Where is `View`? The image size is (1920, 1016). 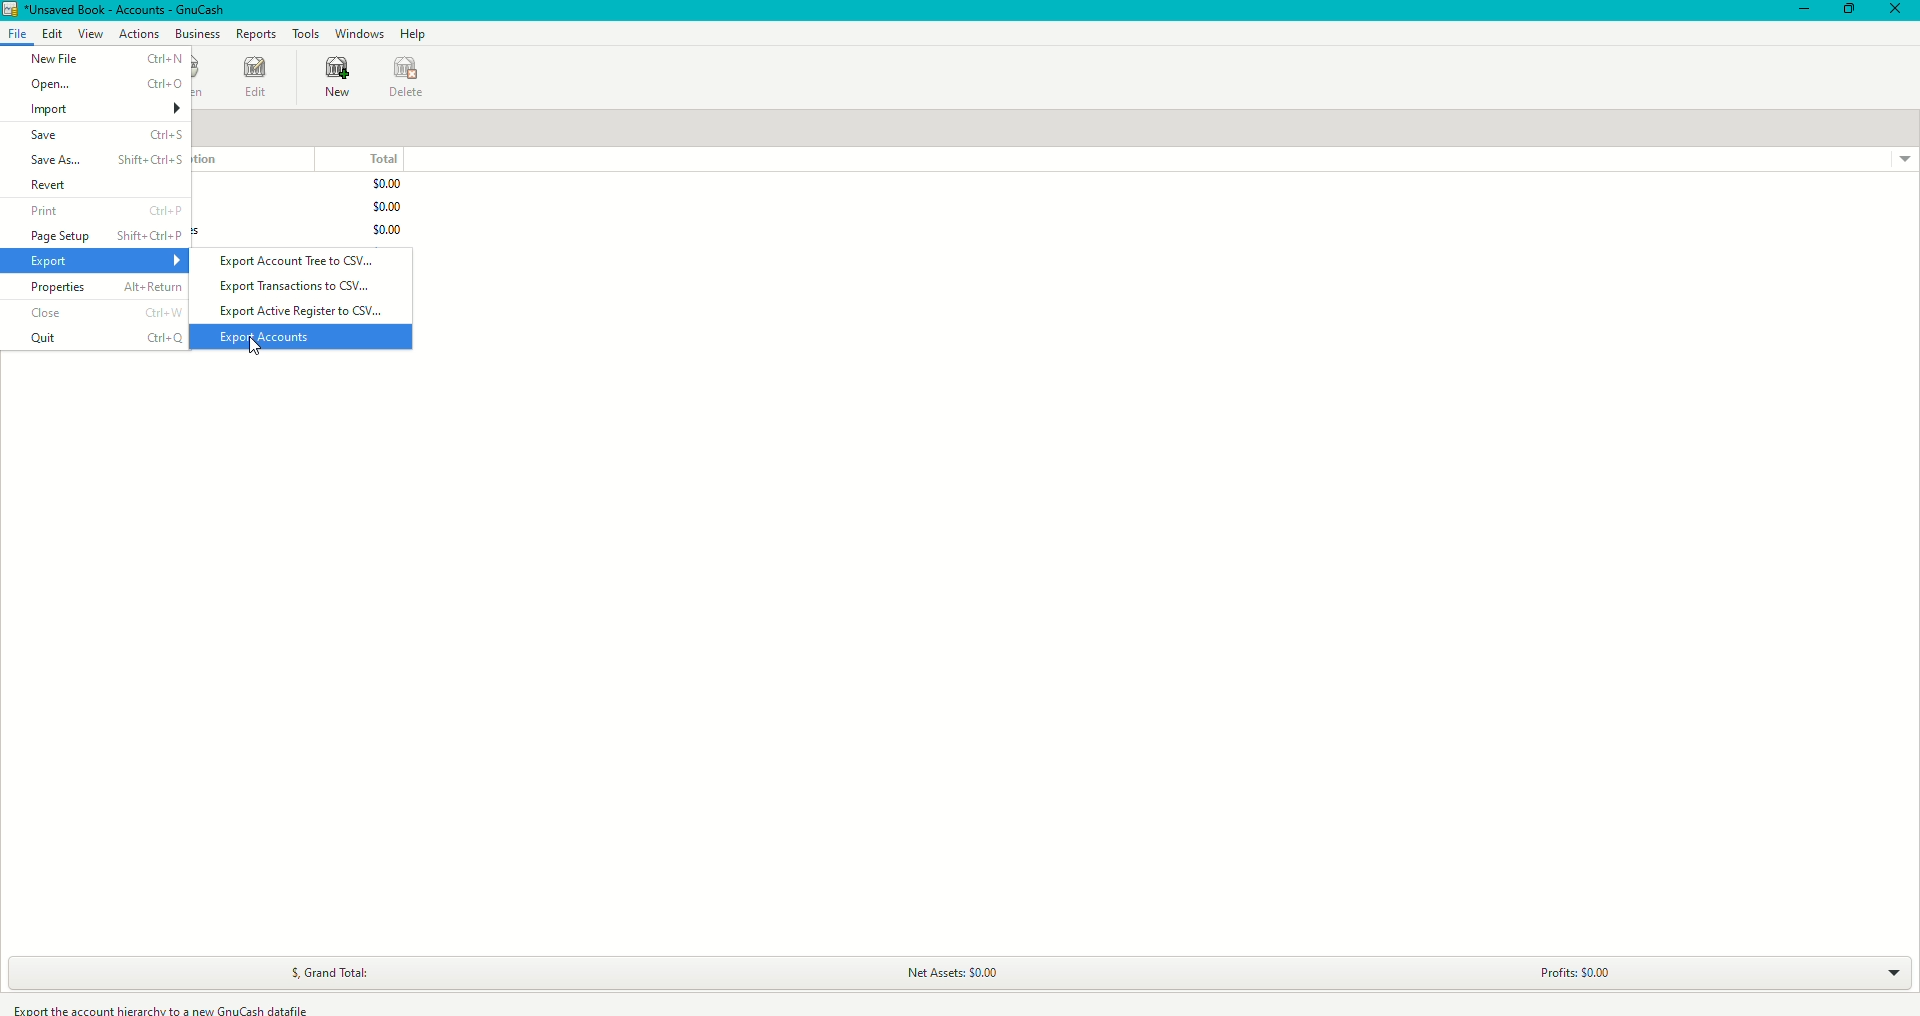 View is located at coordinates (89, 34).